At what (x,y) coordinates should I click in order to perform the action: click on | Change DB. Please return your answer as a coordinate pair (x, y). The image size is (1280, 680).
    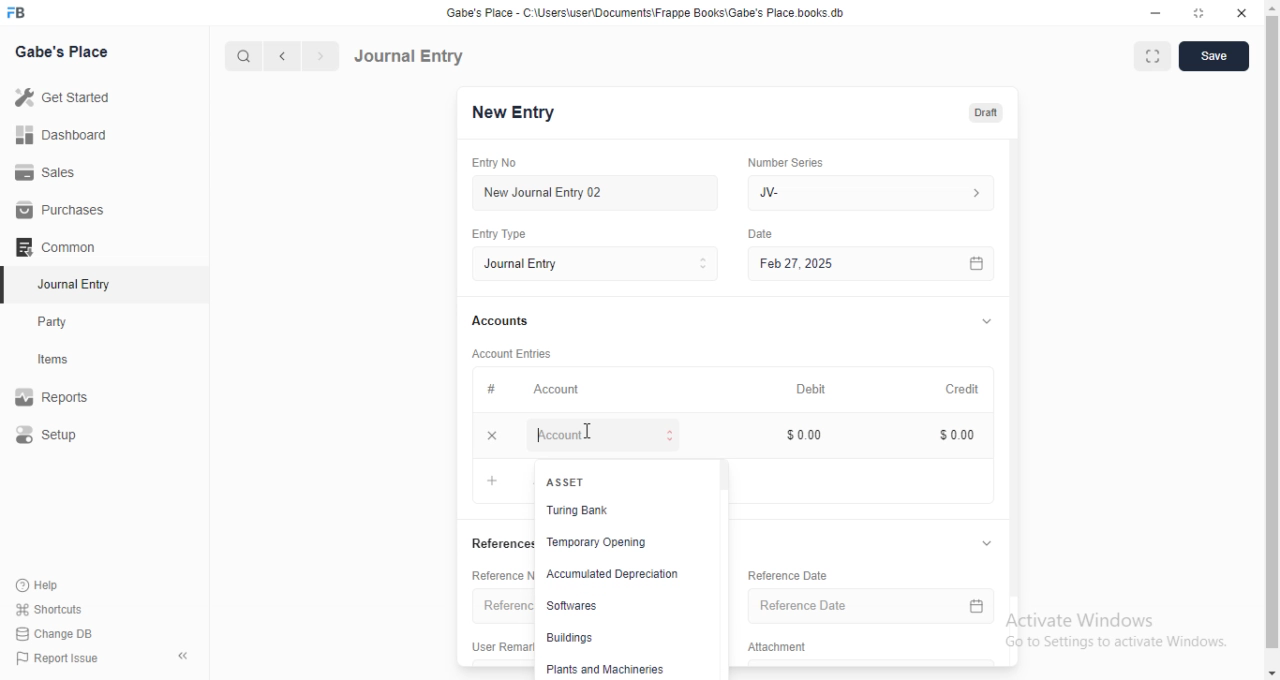
    Looking at the image, I should click on (55, 632).